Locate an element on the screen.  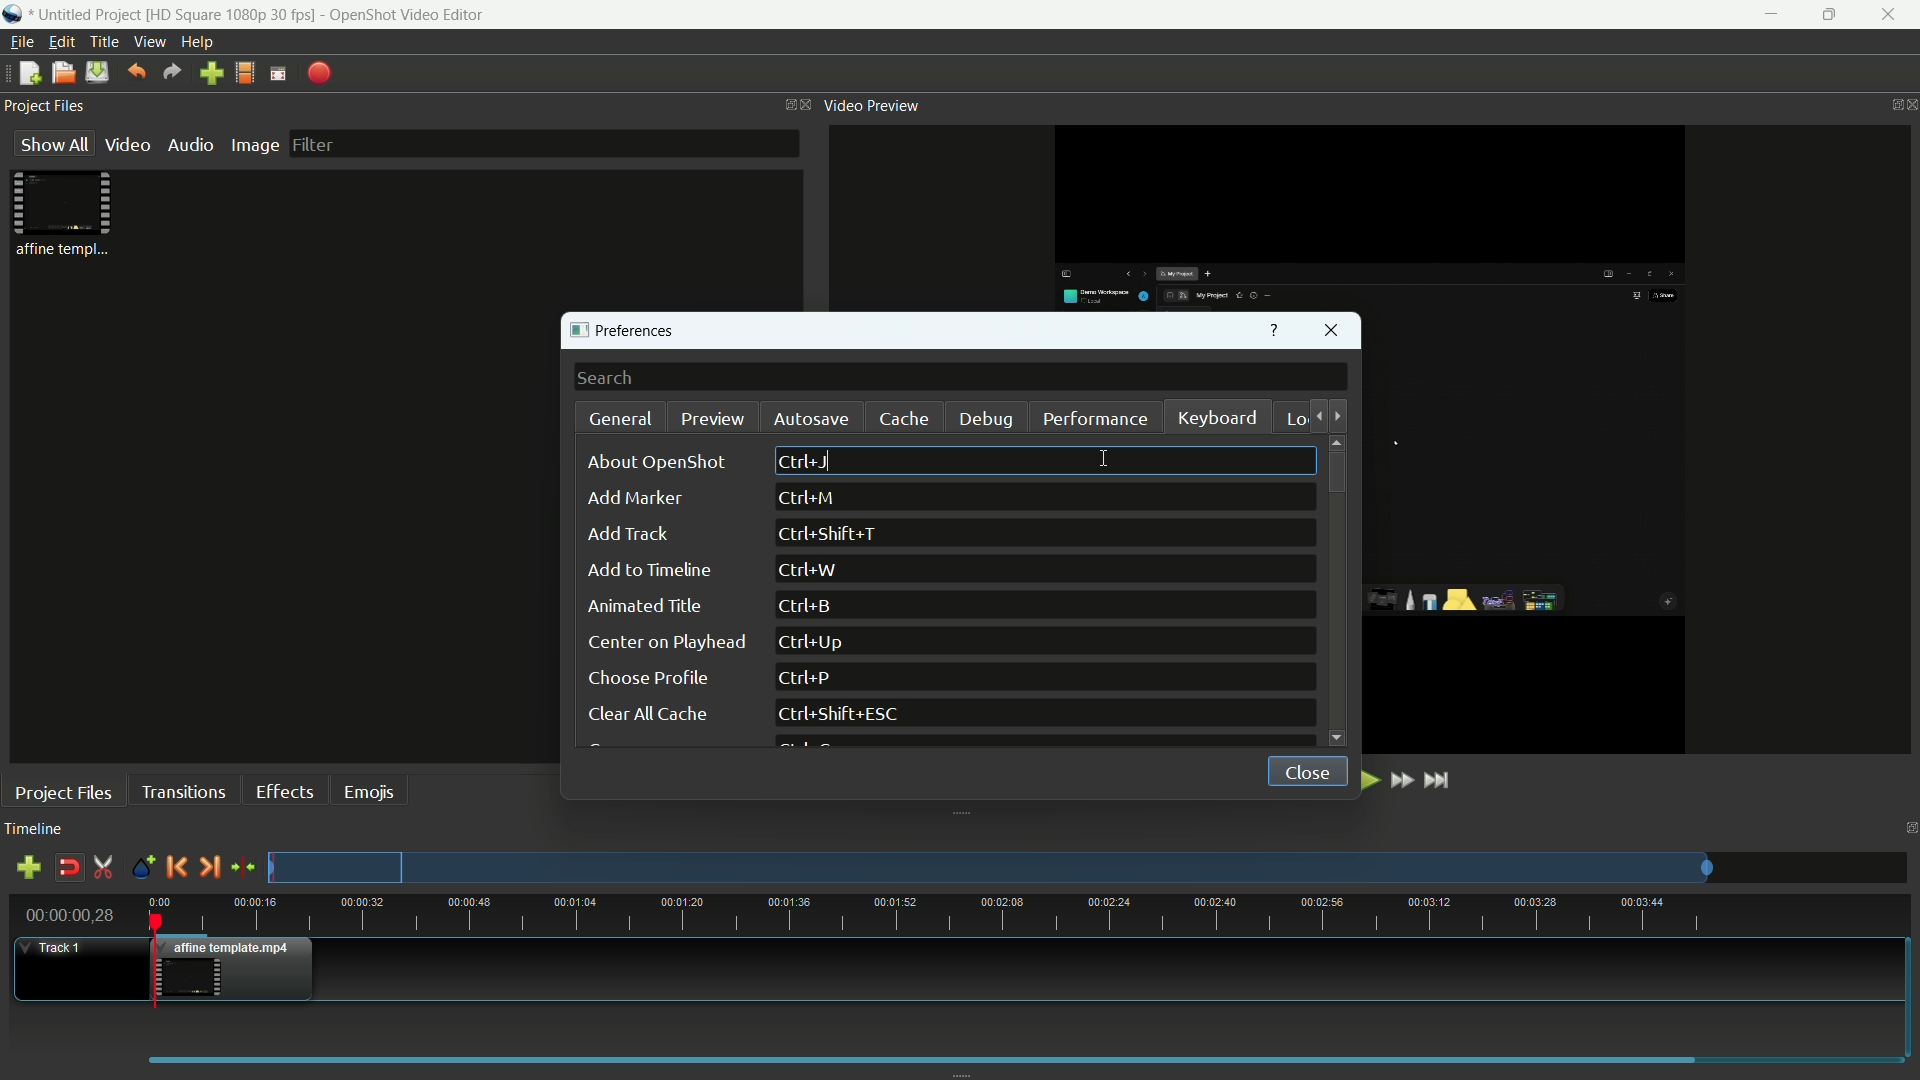
project name is located at coordinates (89, 16).